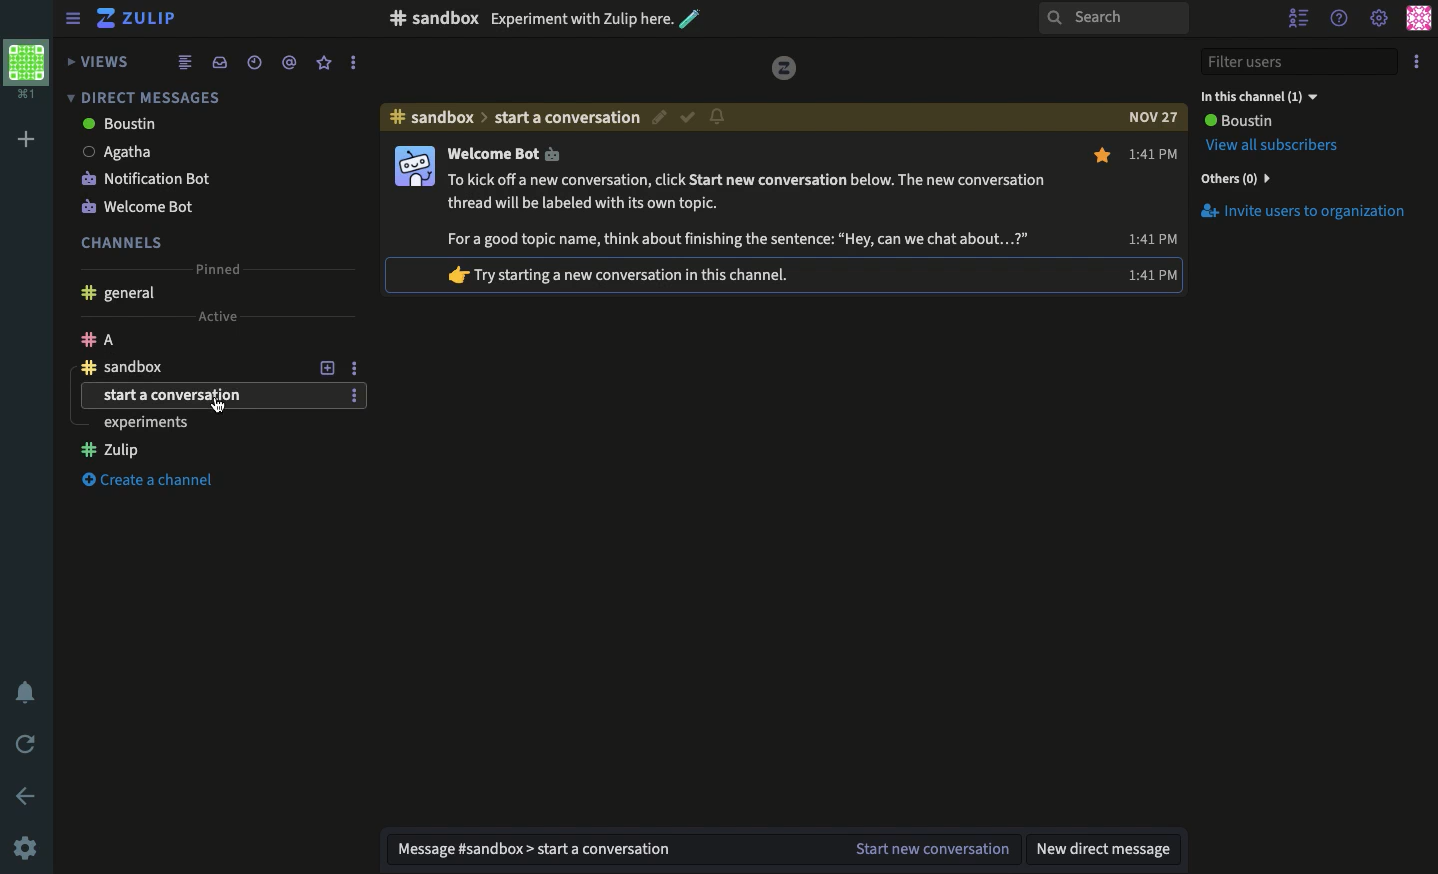  What do you see at coordinates (1233, 178) in the screenshot?
I see `Others` at bounding box center [1233, 178].